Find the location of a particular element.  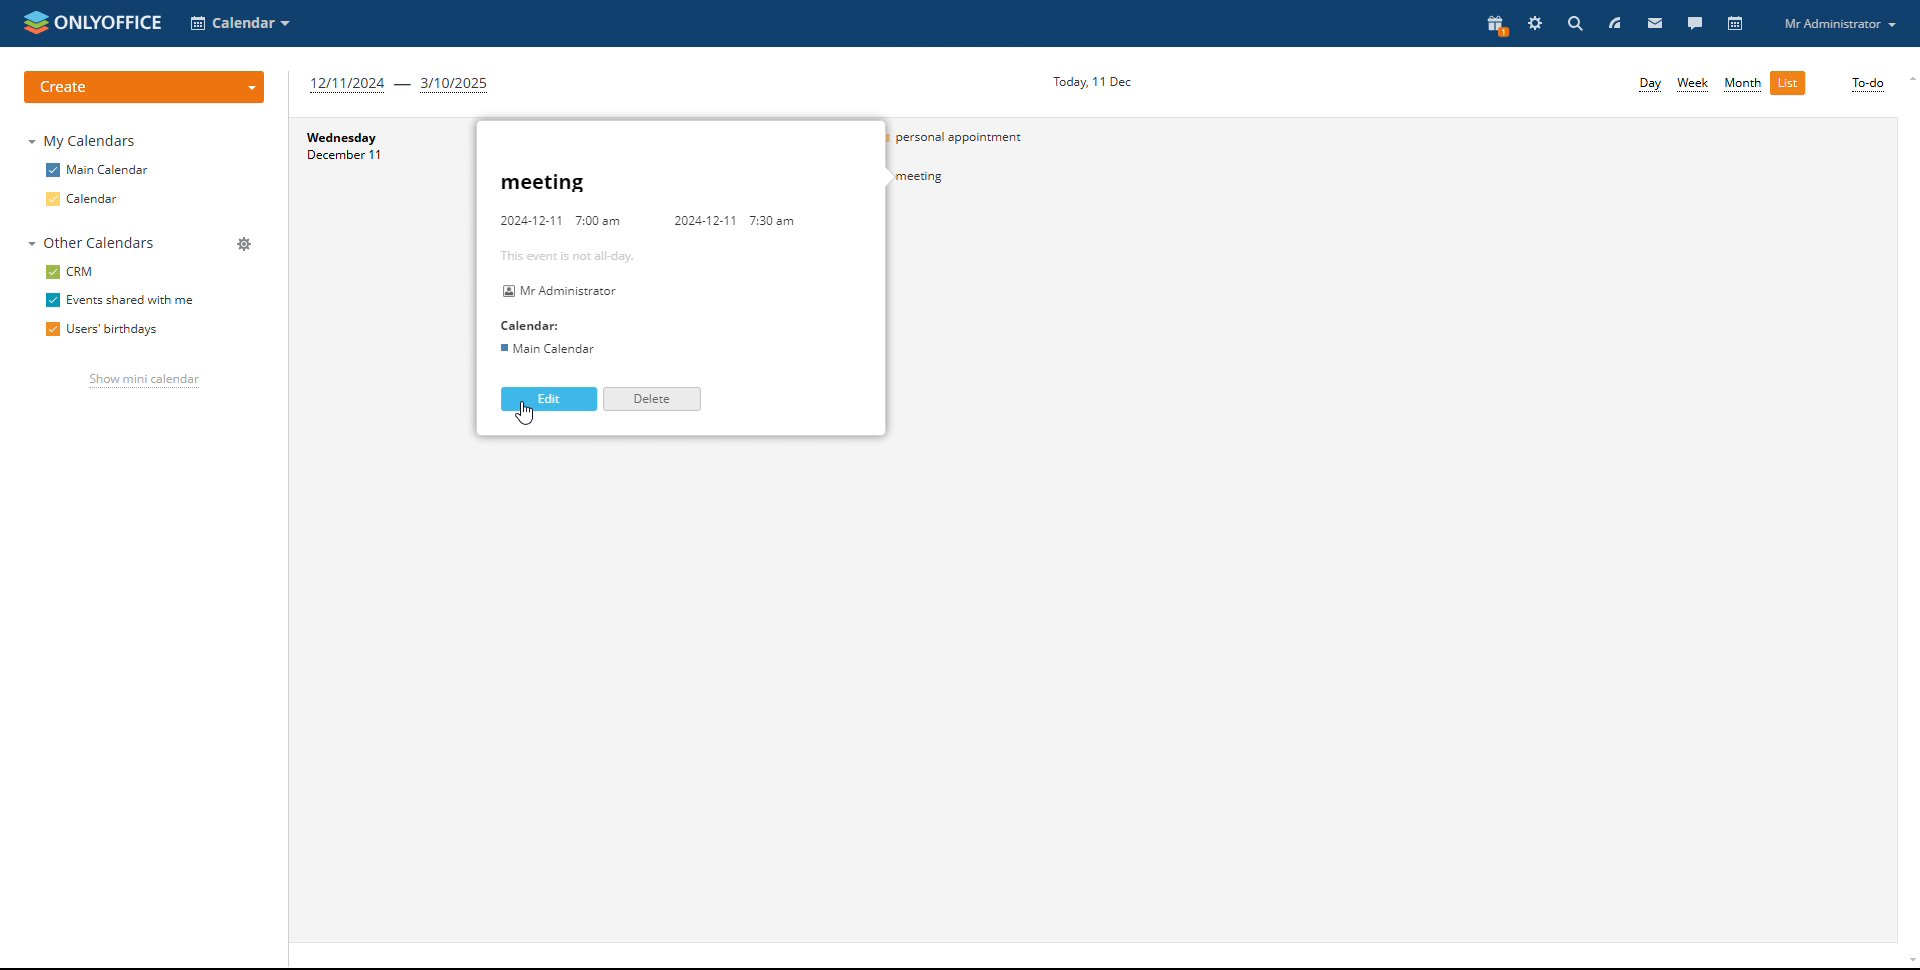

main calendar is located at coordinates (98, 169).